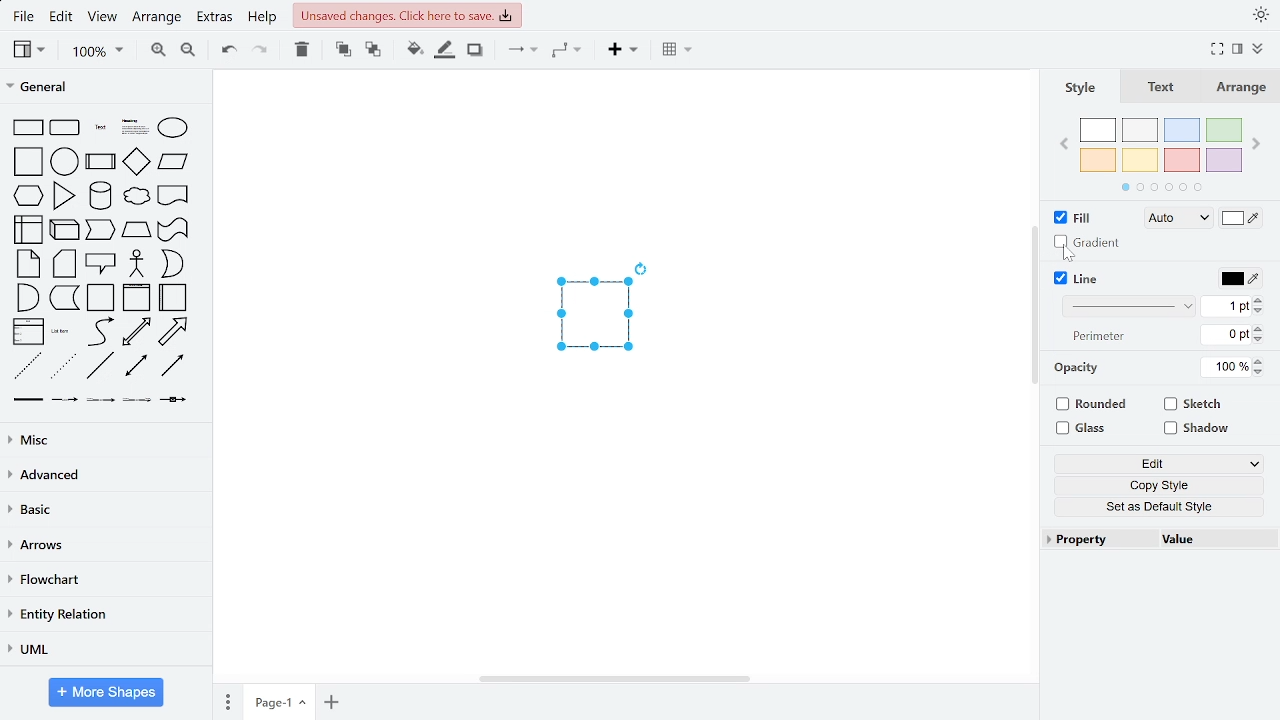 The width and height of the screenshot is (1280, 720). I want to click on arrange, so click(158, 17).